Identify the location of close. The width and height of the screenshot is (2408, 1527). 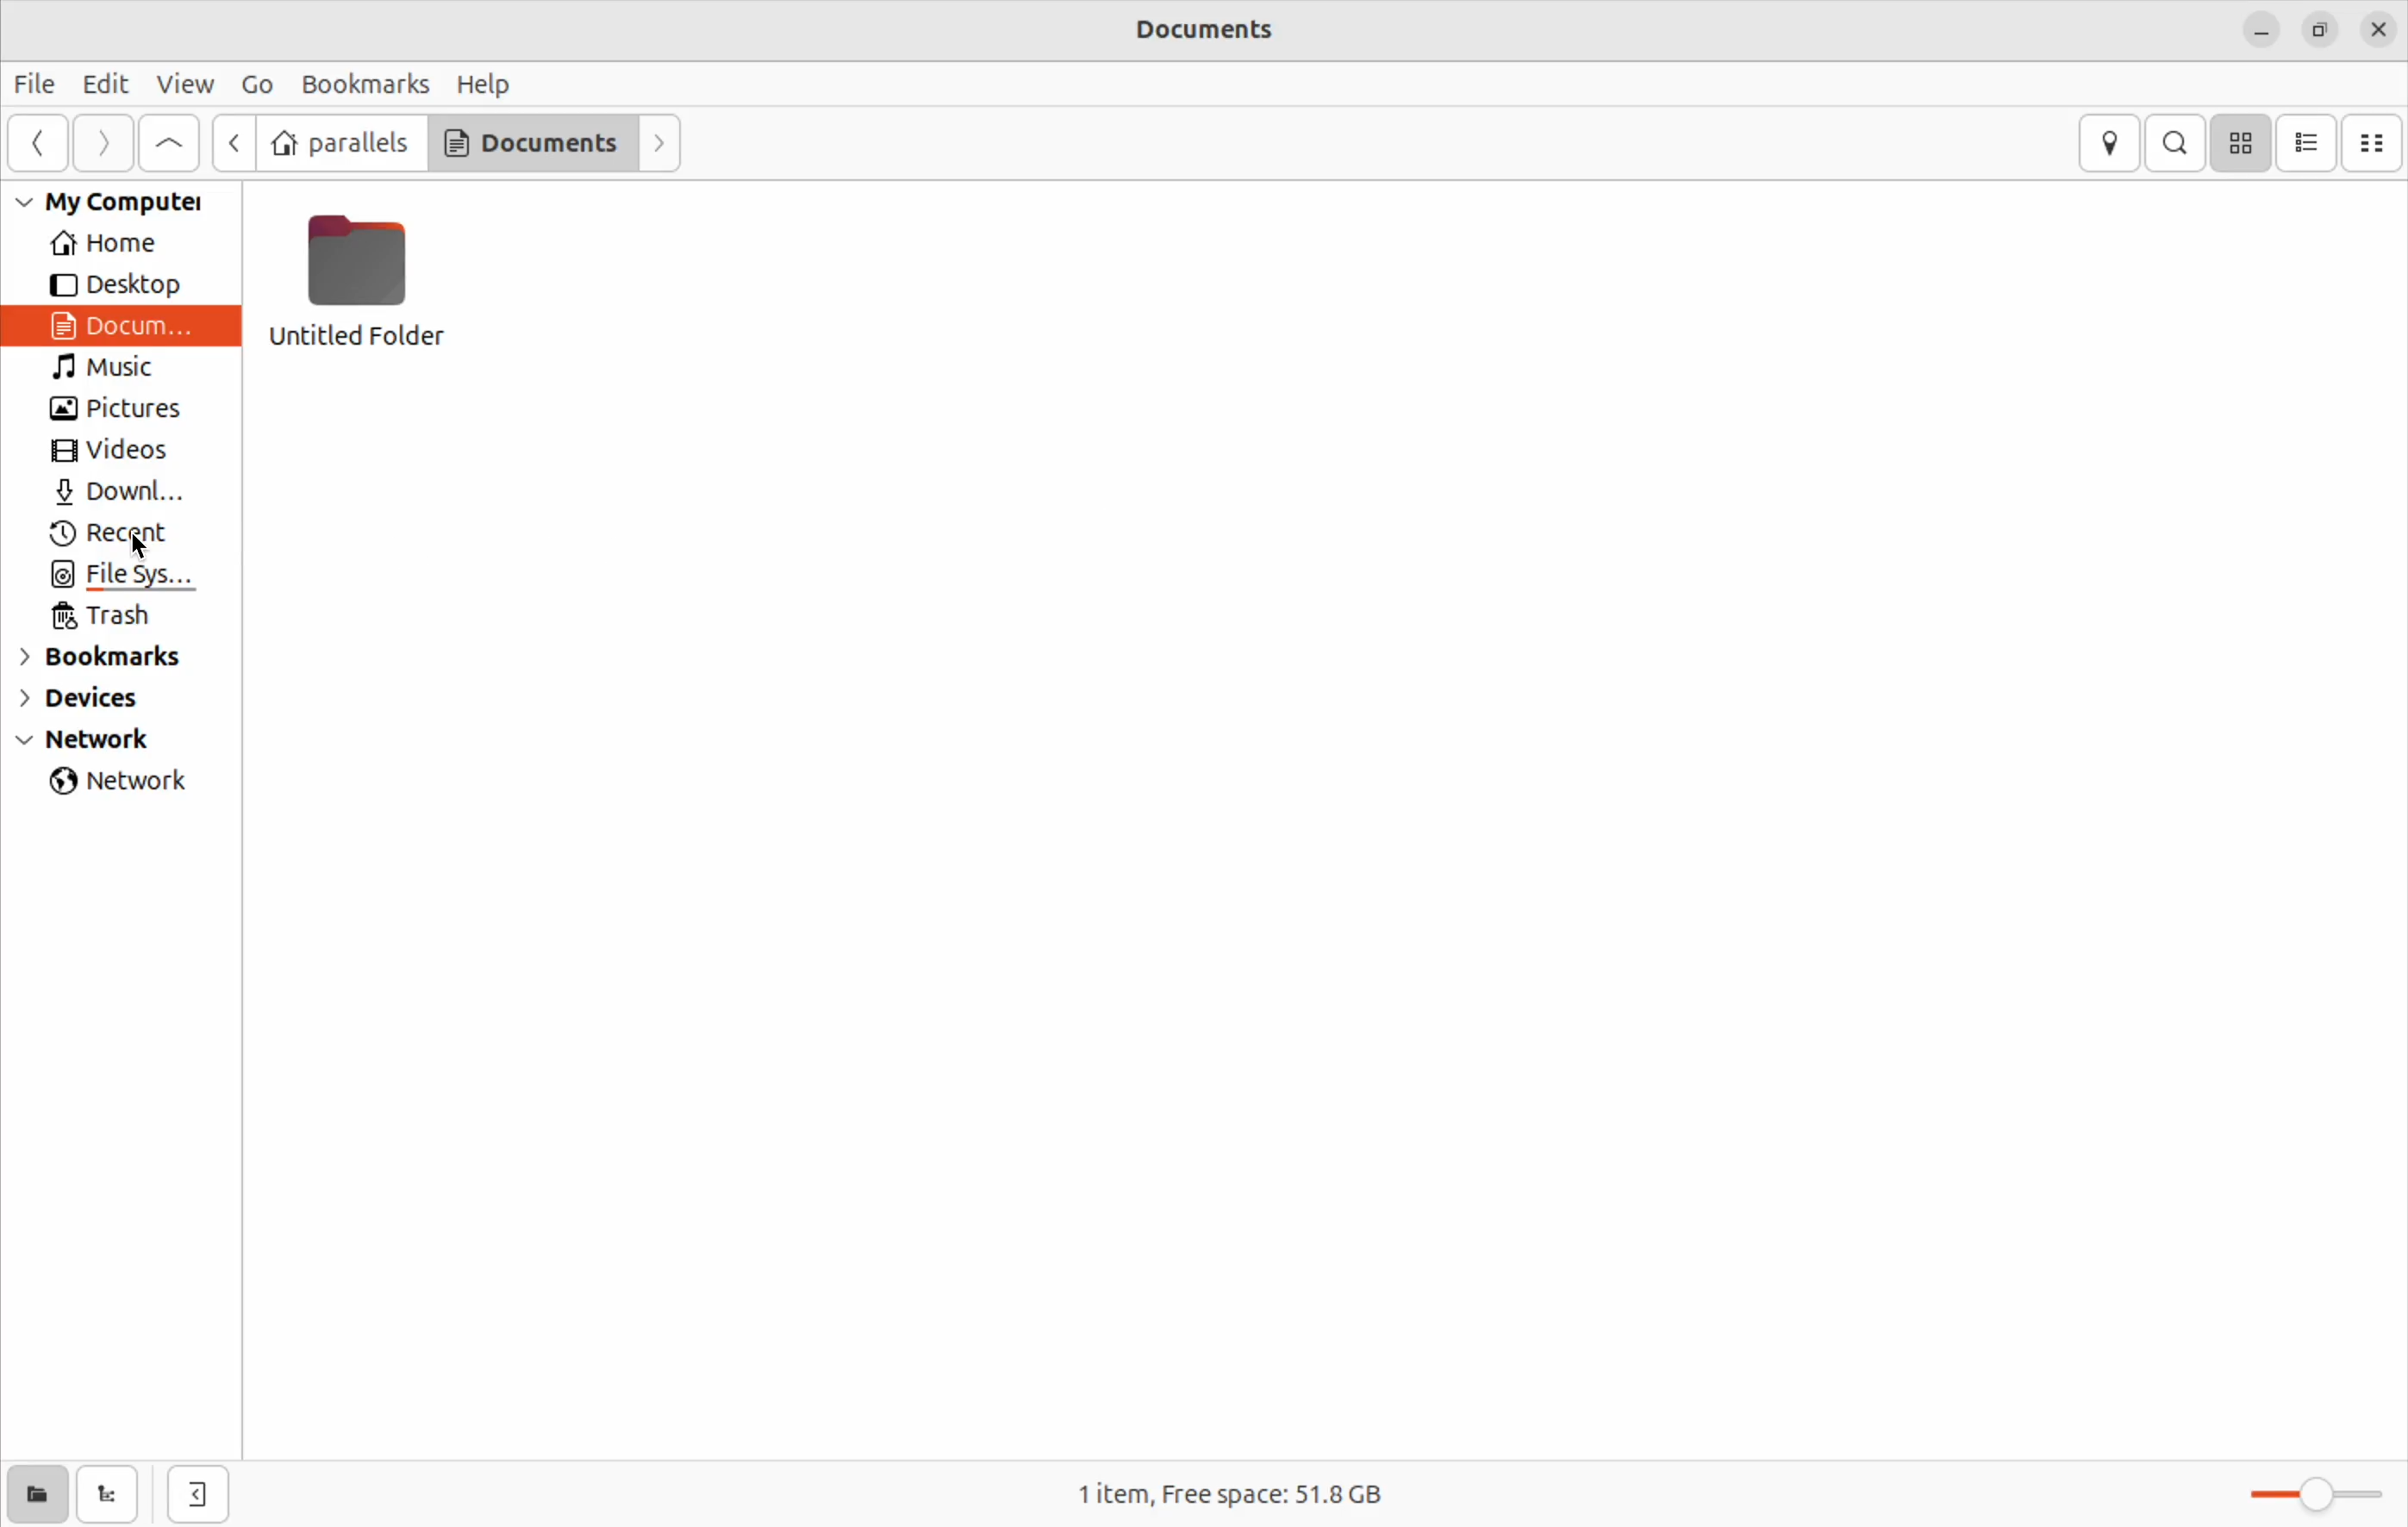
(2378, 27).